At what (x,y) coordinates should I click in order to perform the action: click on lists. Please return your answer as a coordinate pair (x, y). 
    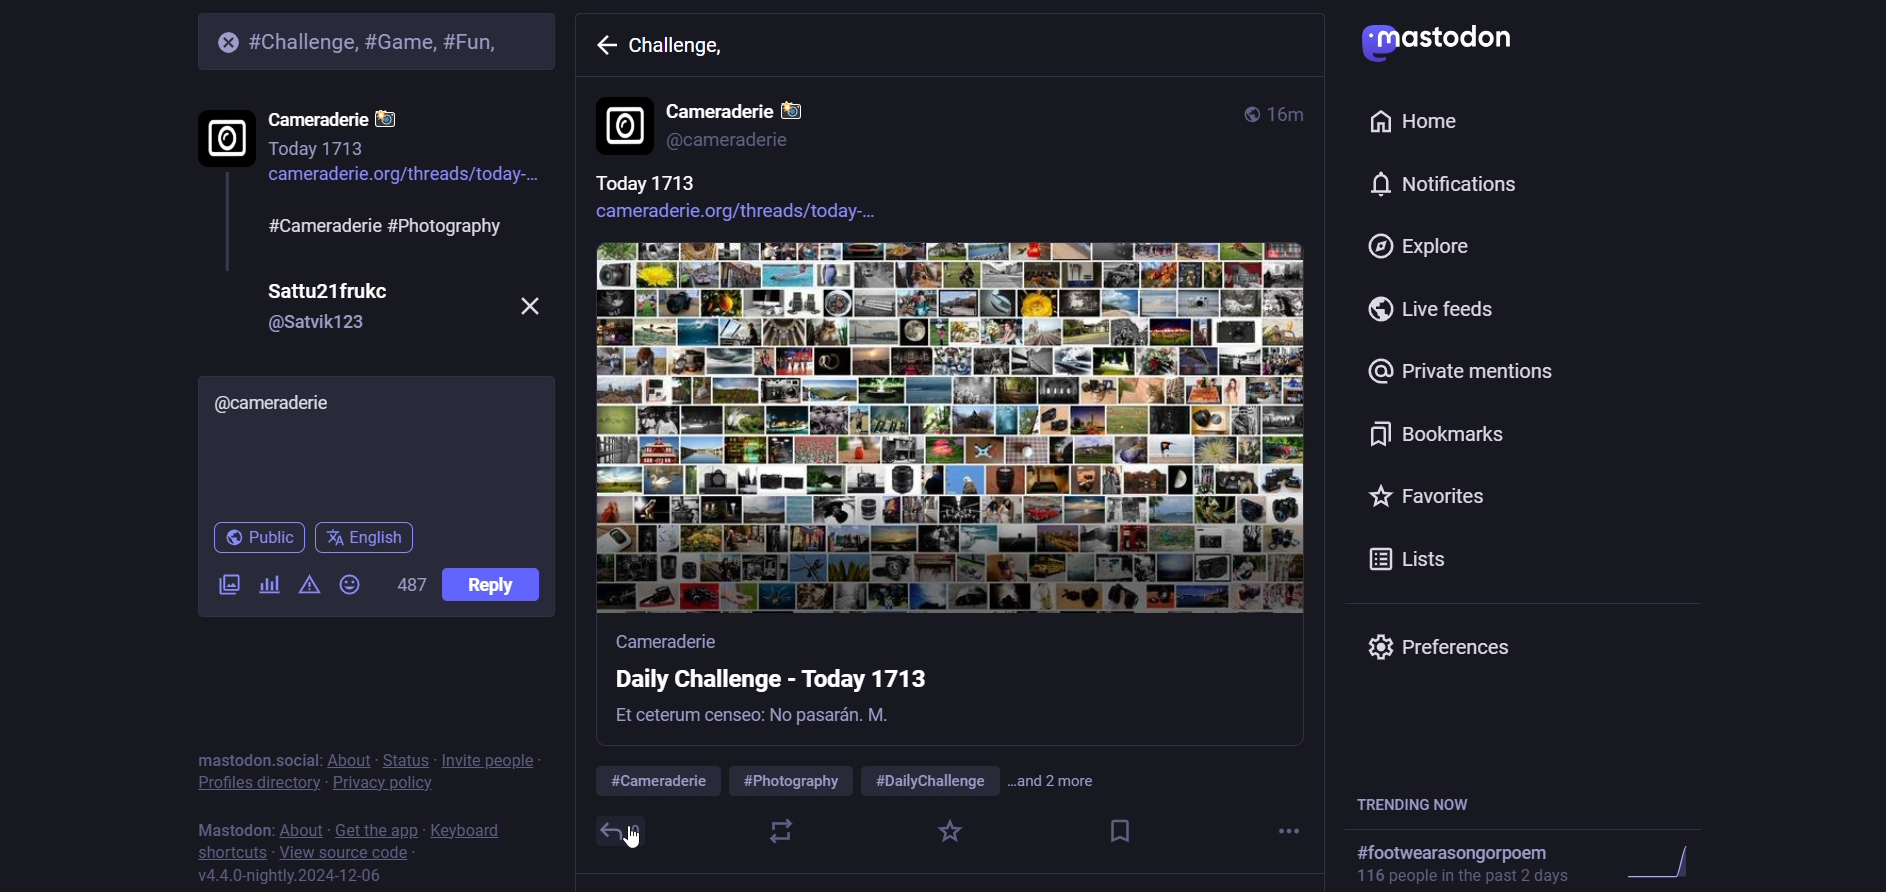
    Looking at the image, I should click on (1409, 556).